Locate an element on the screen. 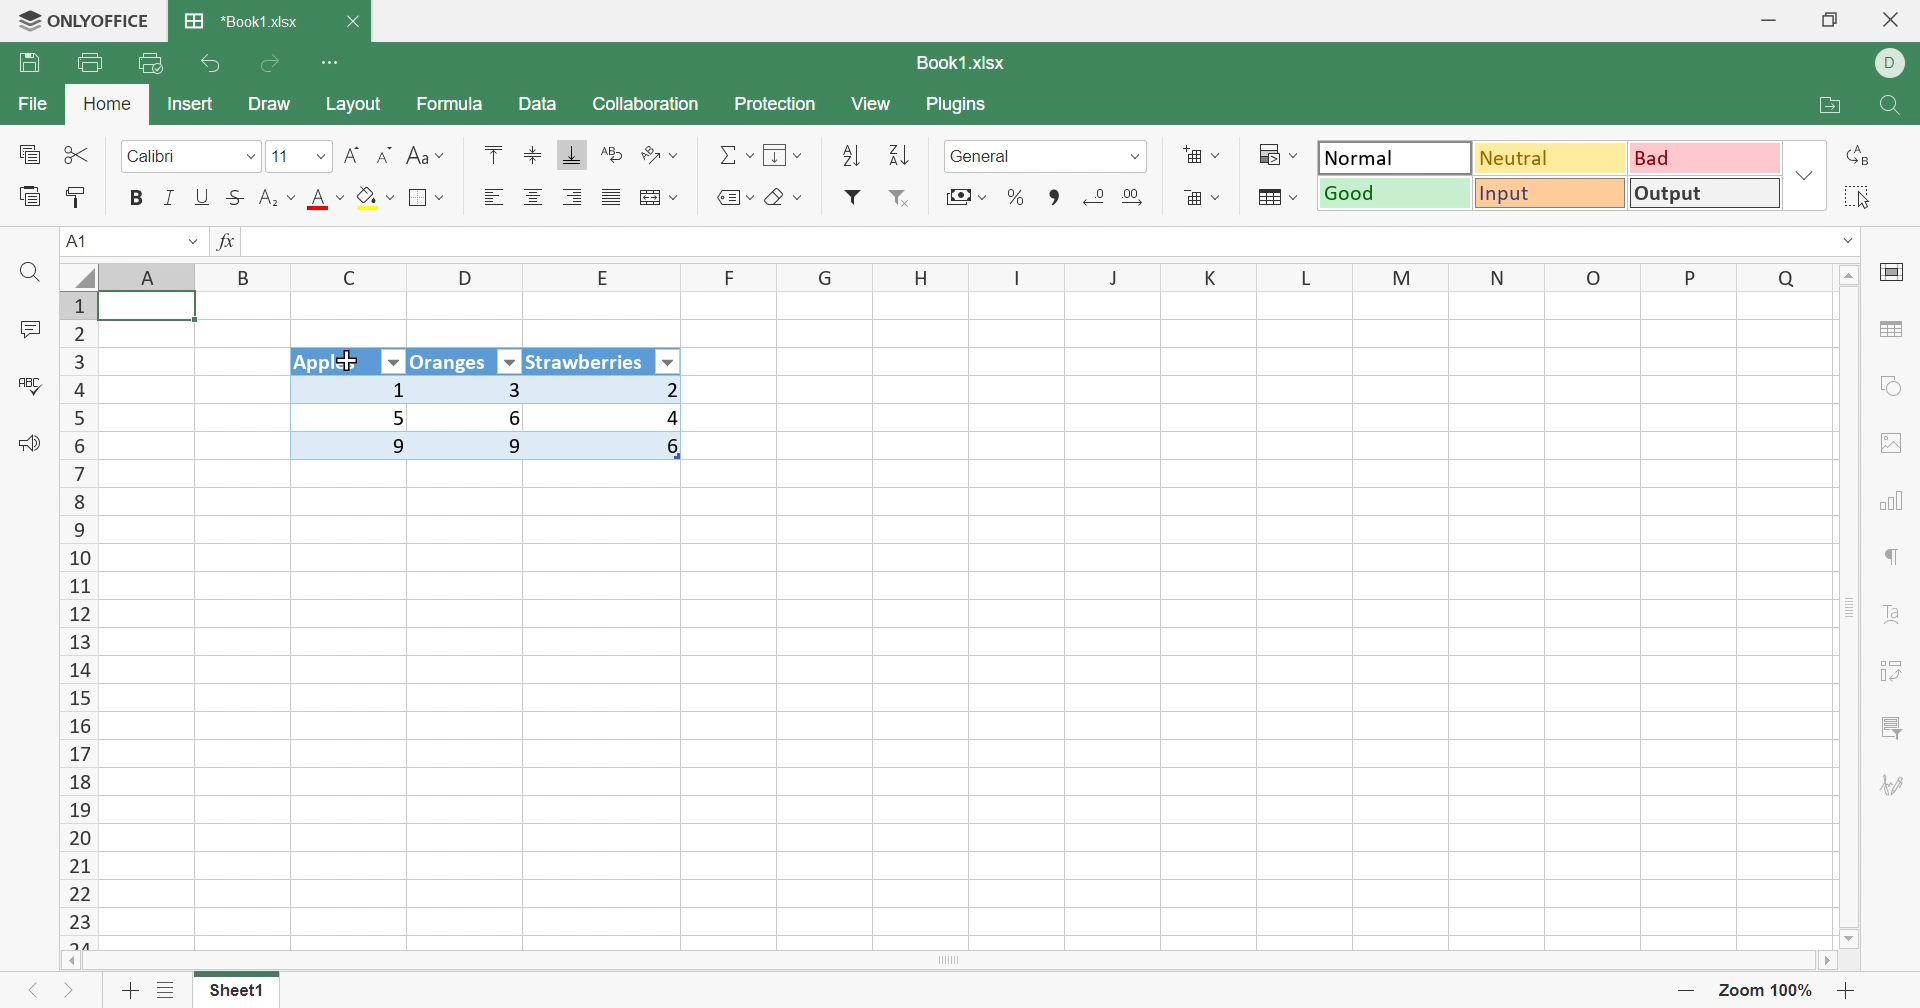  Insert is located at coordinates (191, 103).